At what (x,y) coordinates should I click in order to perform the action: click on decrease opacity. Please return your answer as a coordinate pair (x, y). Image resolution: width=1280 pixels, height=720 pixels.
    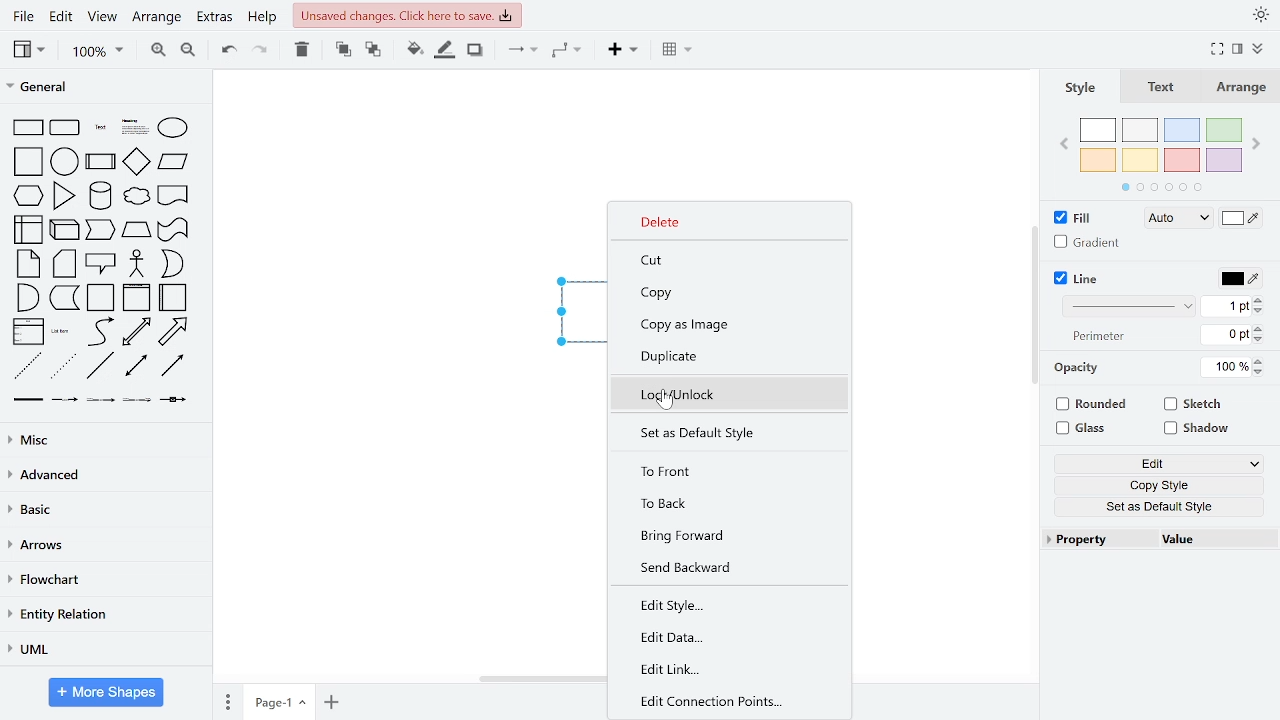
    Looking at the image, I should click on (1259, 372).